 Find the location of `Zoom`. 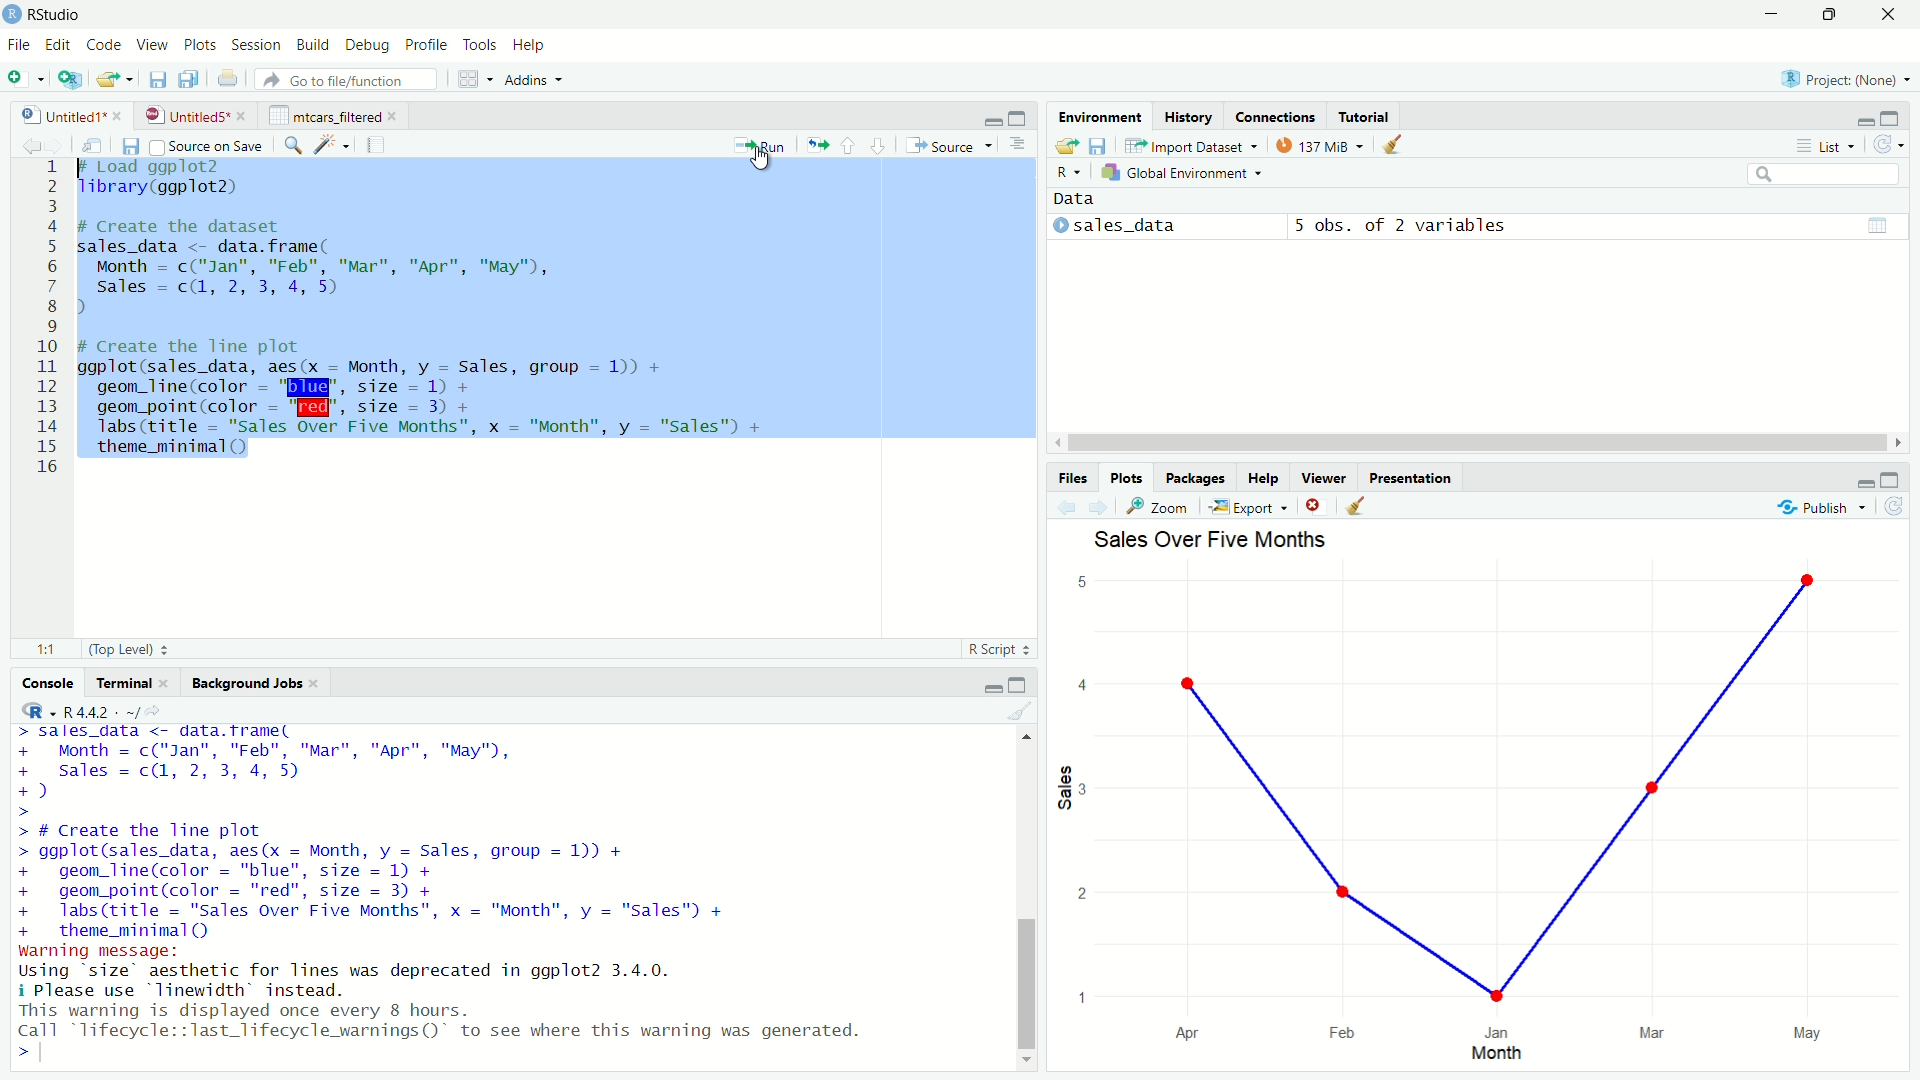

Zoom is located at coordinates (1163, 507).